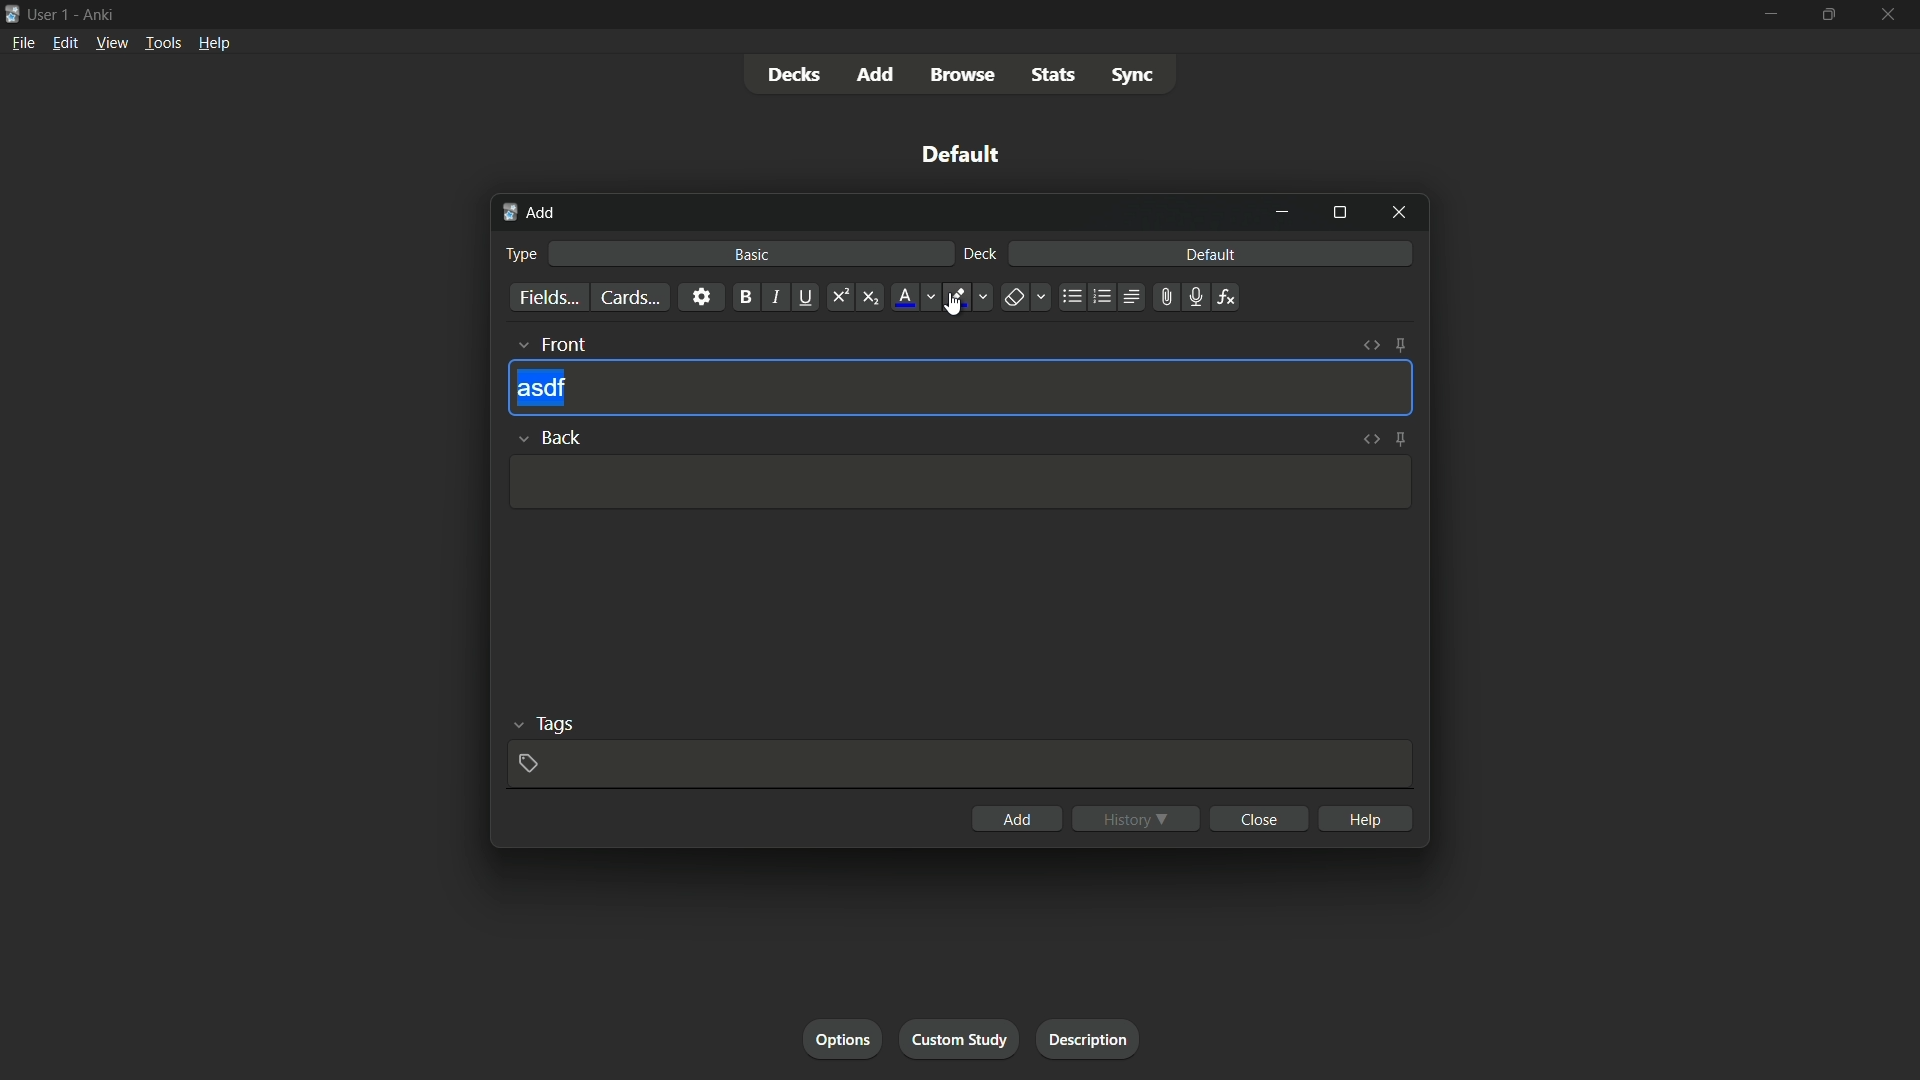 Image resolution: width=1920 pixels, height=1080 pixels. Describe the element at coordinates (1213, 254) in the screenshot. I see `default` at that location.